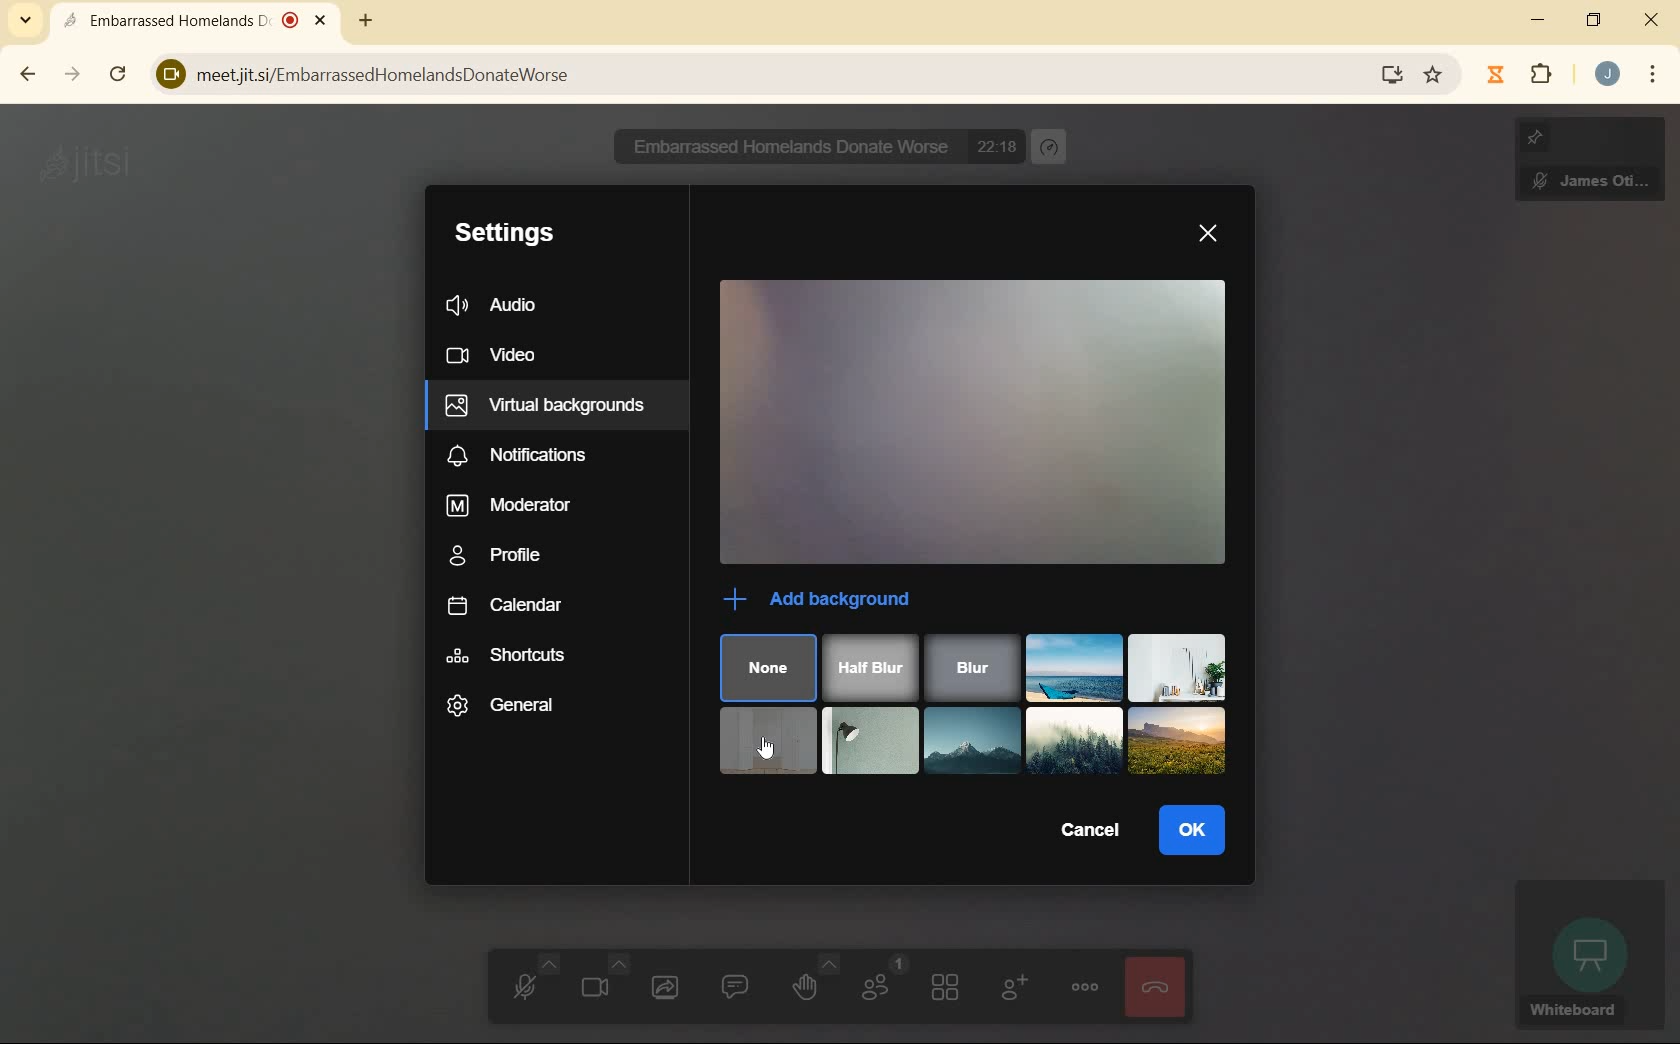 The height and width of the screenshot is (1044, 1680). I want to click on blur, so click(968, 667).